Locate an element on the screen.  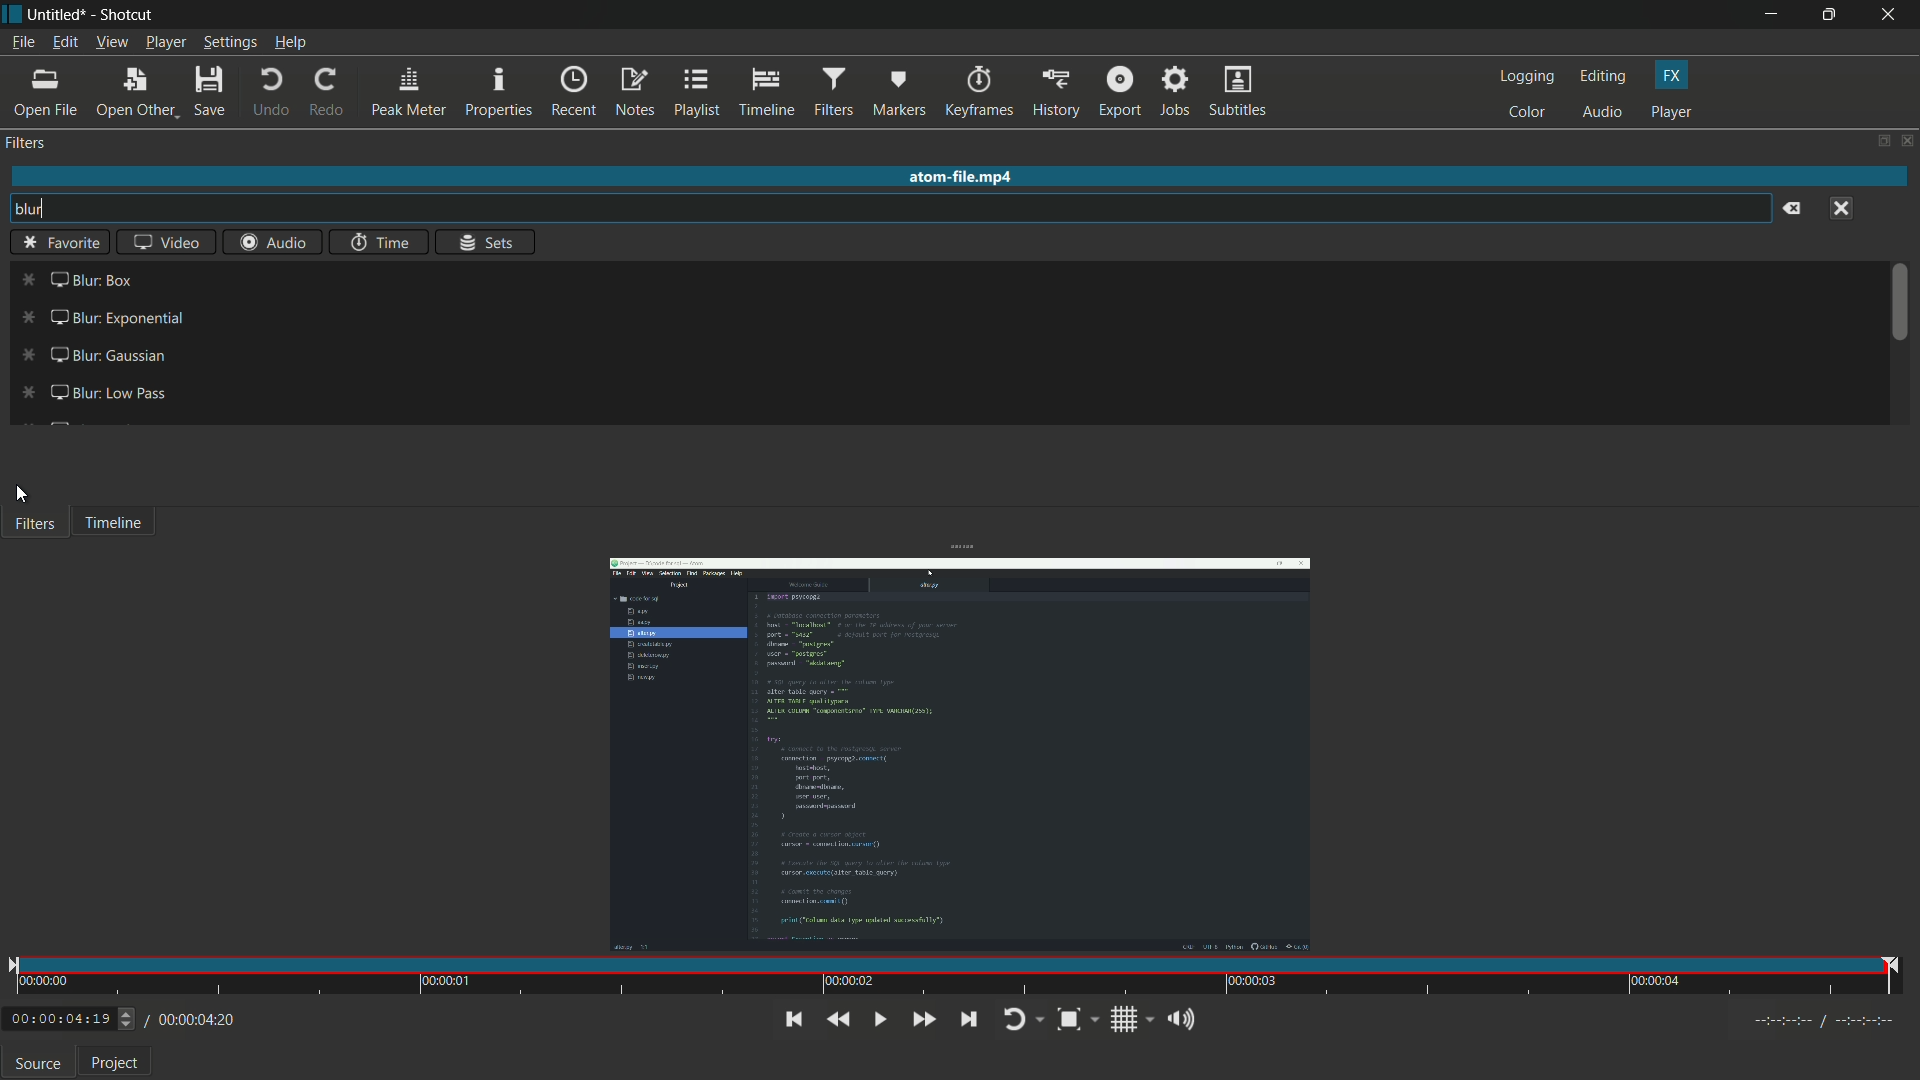
settings menu is located at coordinates (231, 43).